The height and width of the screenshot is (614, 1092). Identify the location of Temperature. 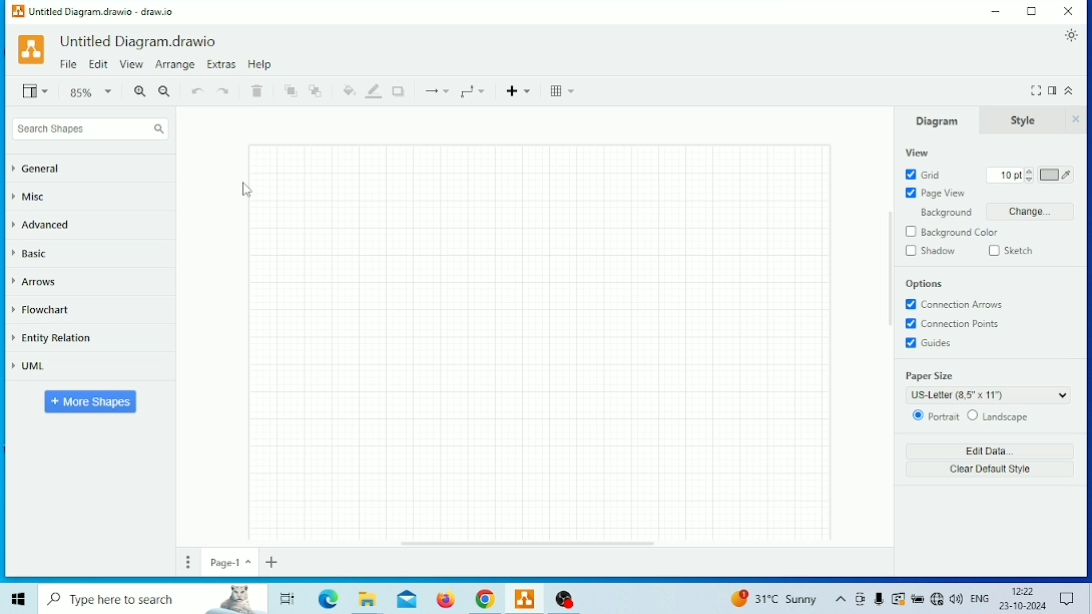
(773, 599).